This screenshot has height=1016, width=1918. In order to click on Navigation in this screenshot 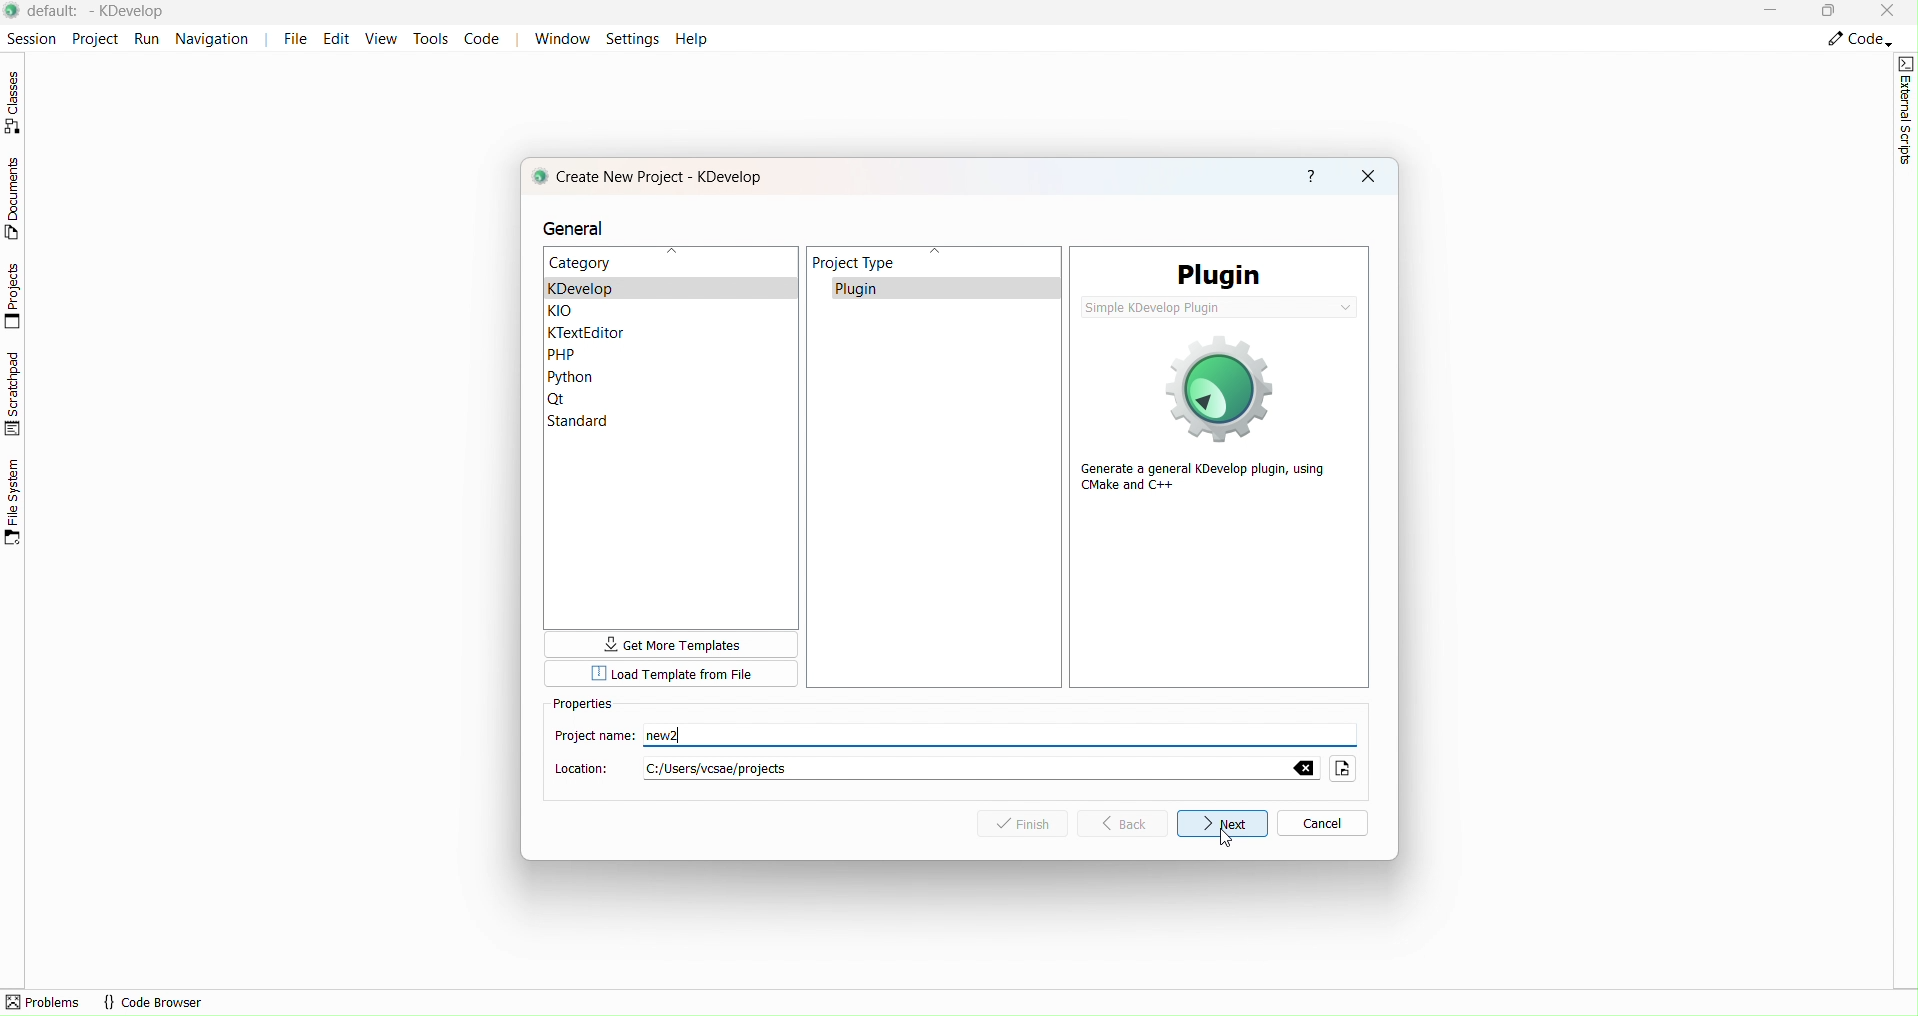, I will do `click(218, 38)`.